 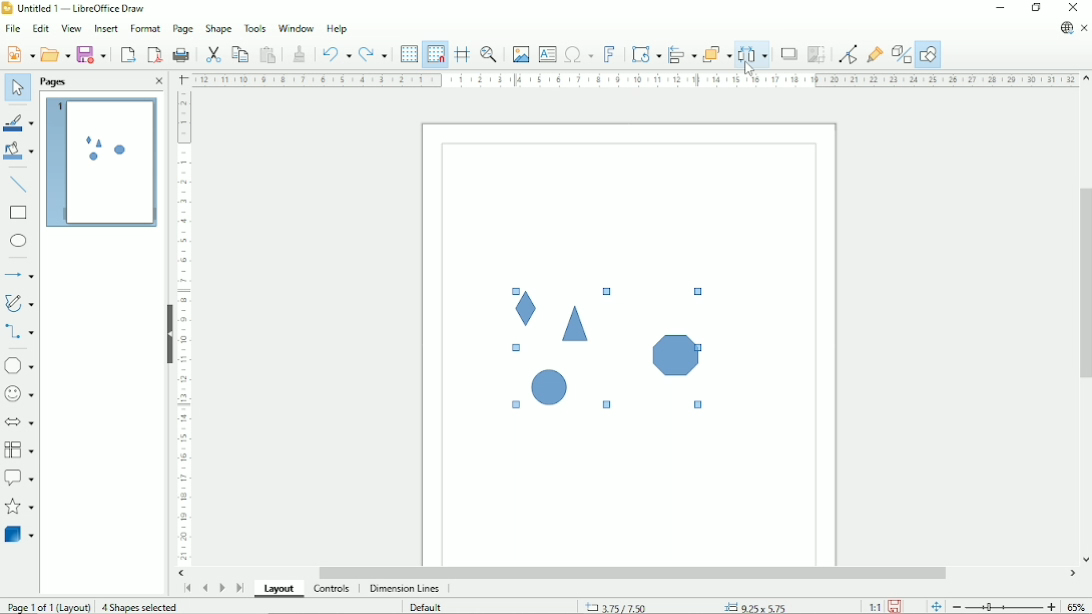 I want to click on Display grid, so click(x=408, y=54).